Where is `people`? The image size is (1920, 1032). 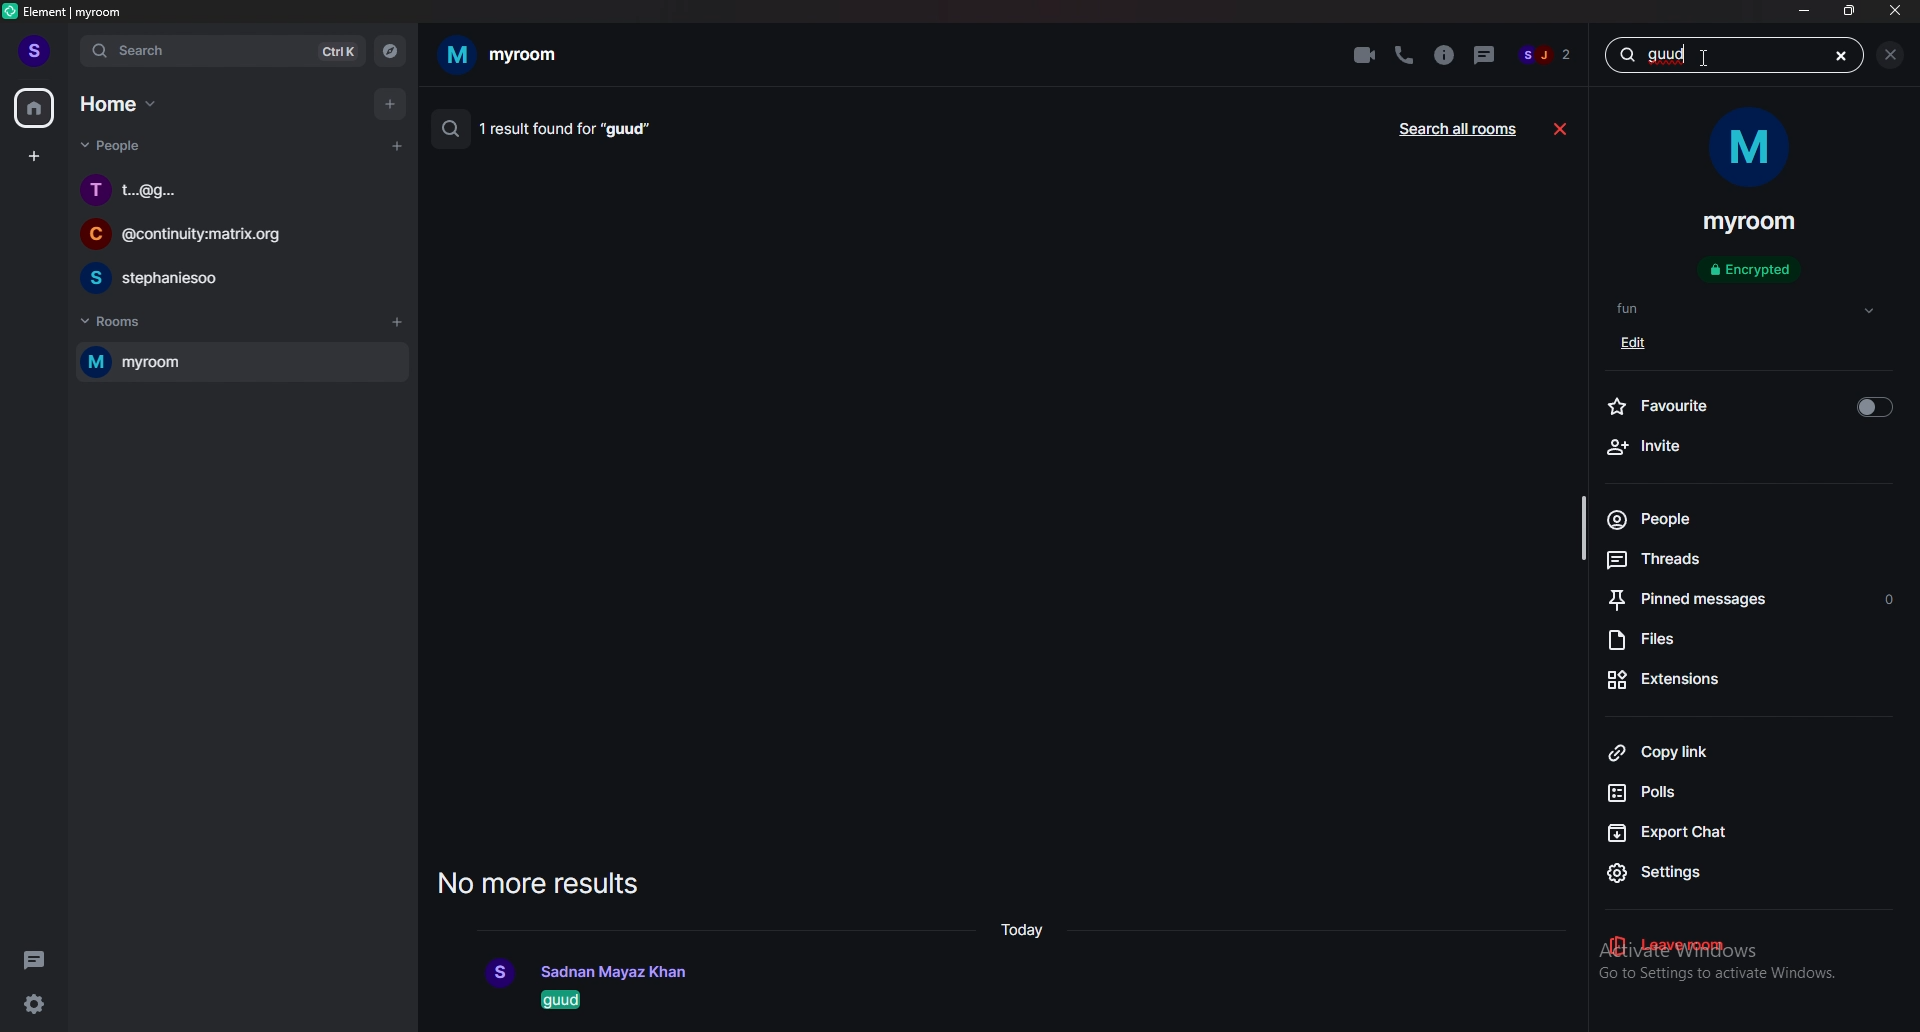 people is located at coordinates (1706, 520).